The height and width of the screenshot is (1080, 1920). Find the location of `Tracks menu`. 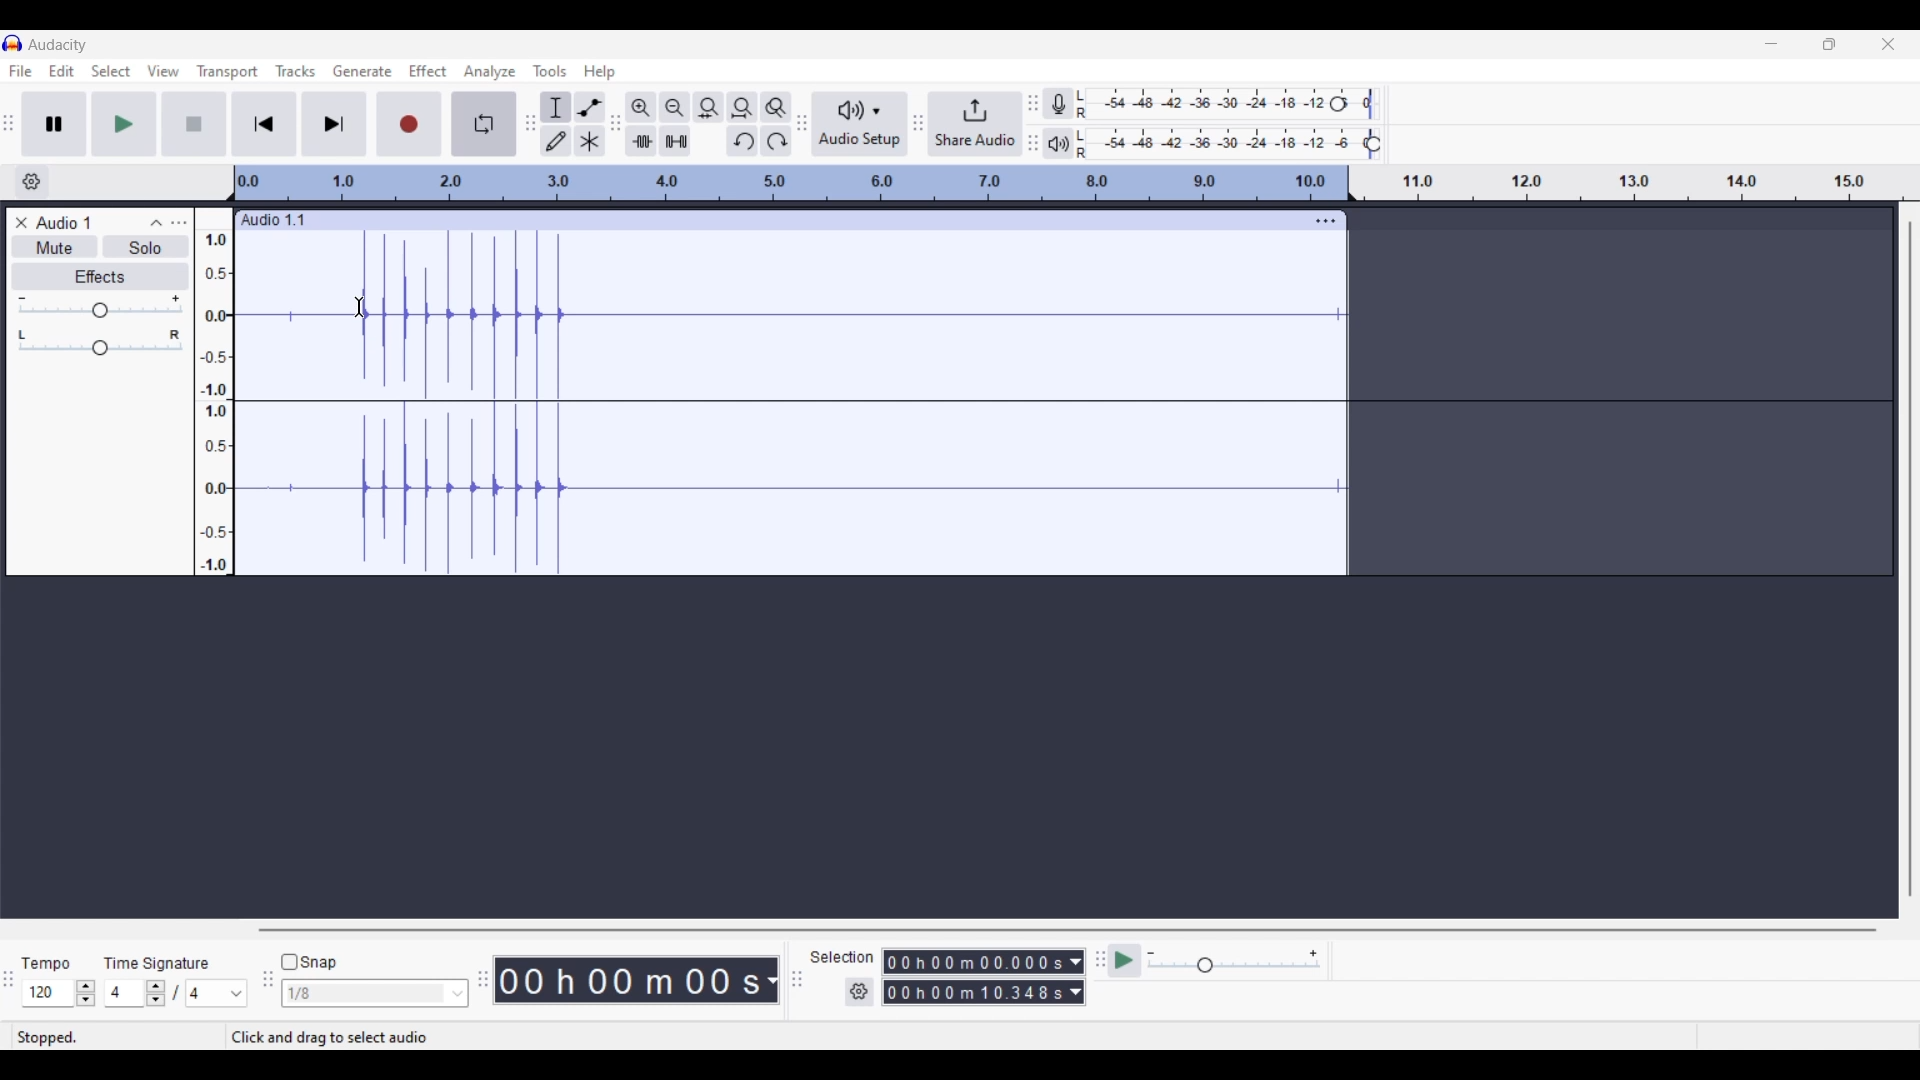

Tracks menu is located at coordinates (296, 71).